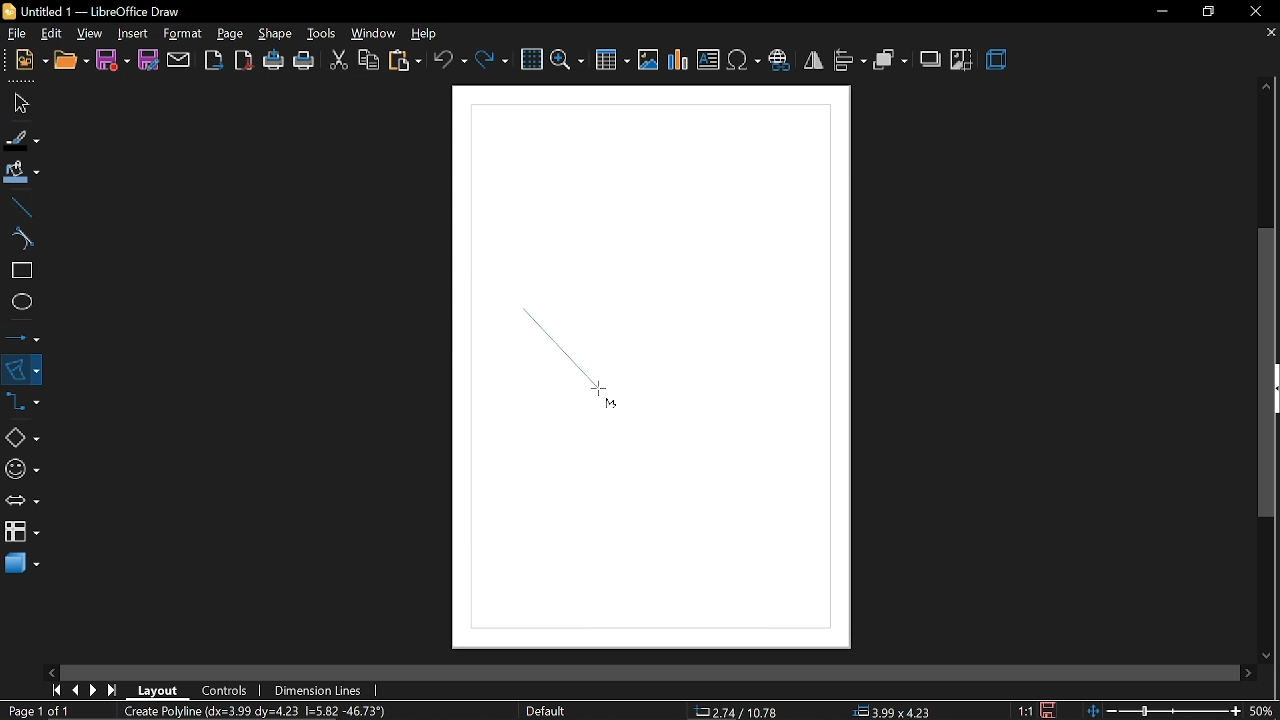 The width and height of the screenshot is (1280, 720). Describe the element at coordinates (1267, 34) in the screenshot. I see `close current tab` at that location.